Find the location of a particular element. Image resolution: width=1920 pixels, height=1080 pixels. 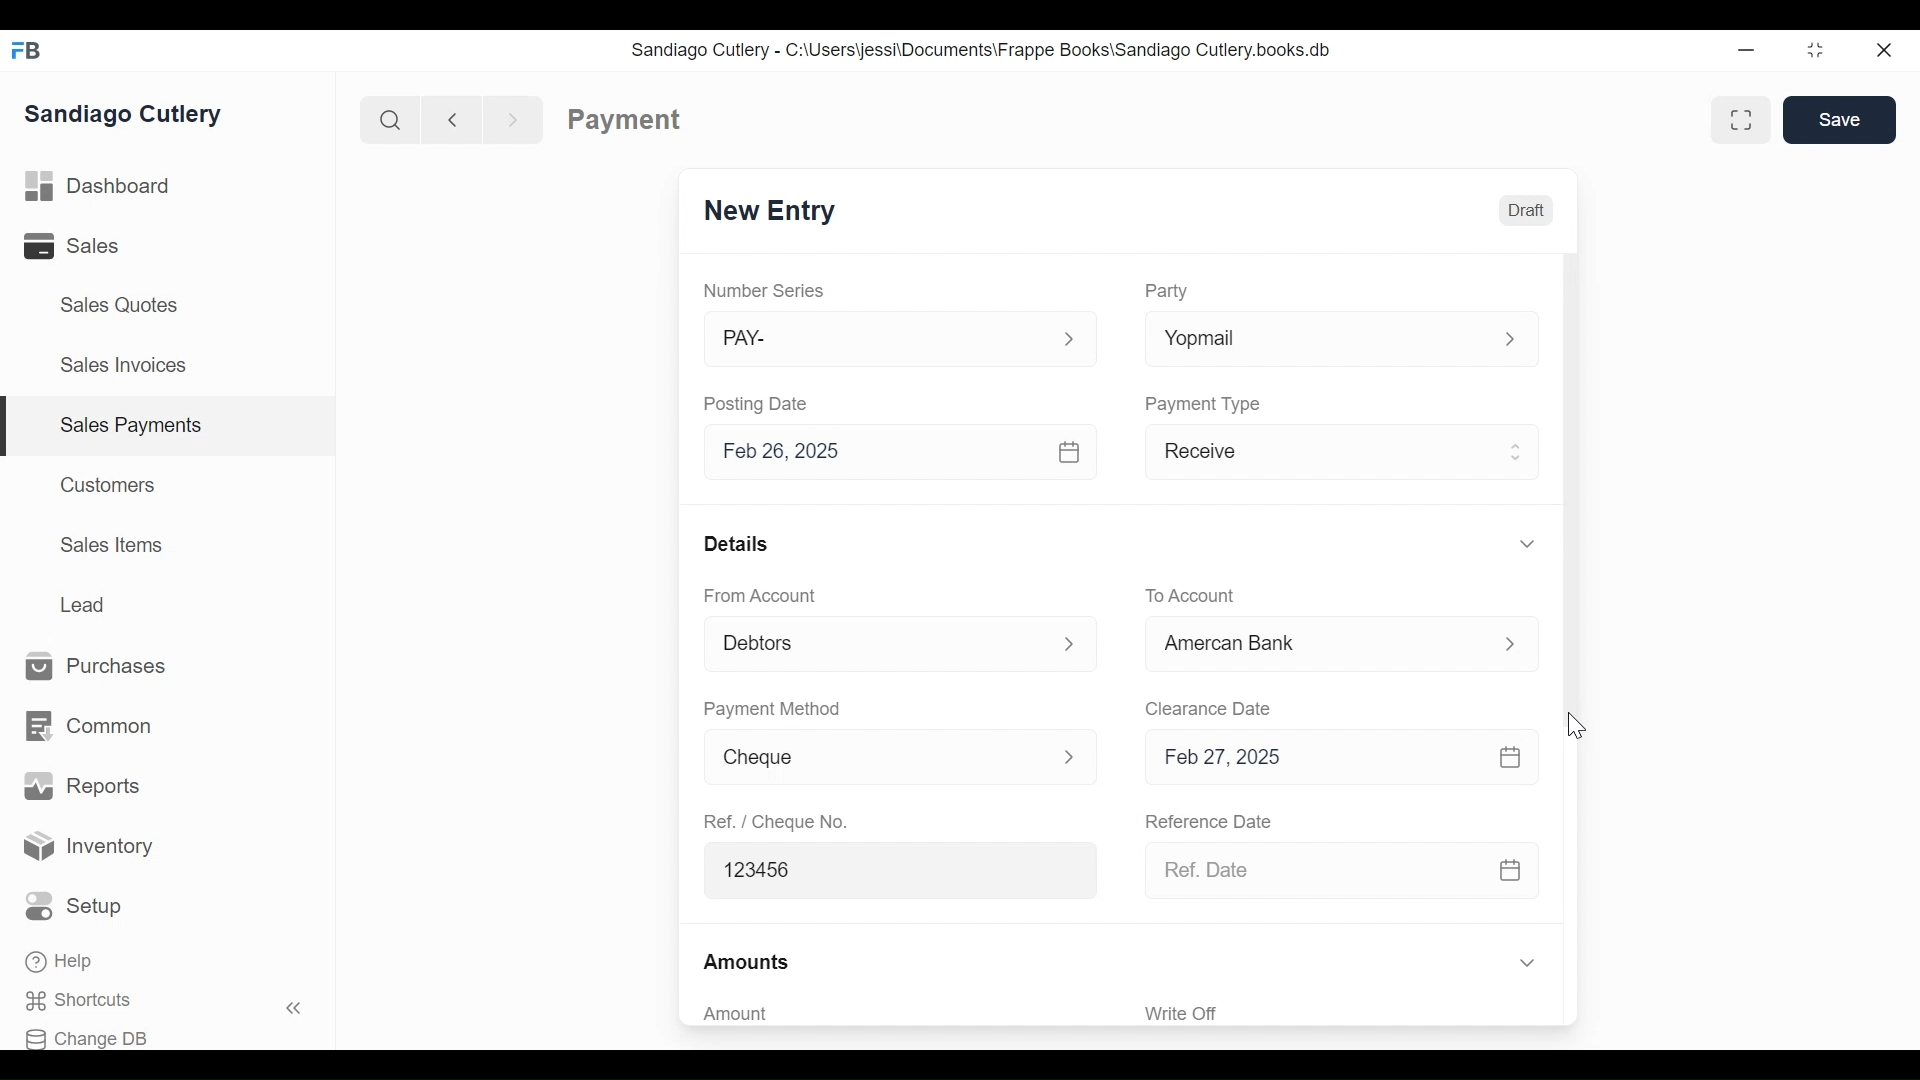

Expand is located at coordinates (1518, 449).